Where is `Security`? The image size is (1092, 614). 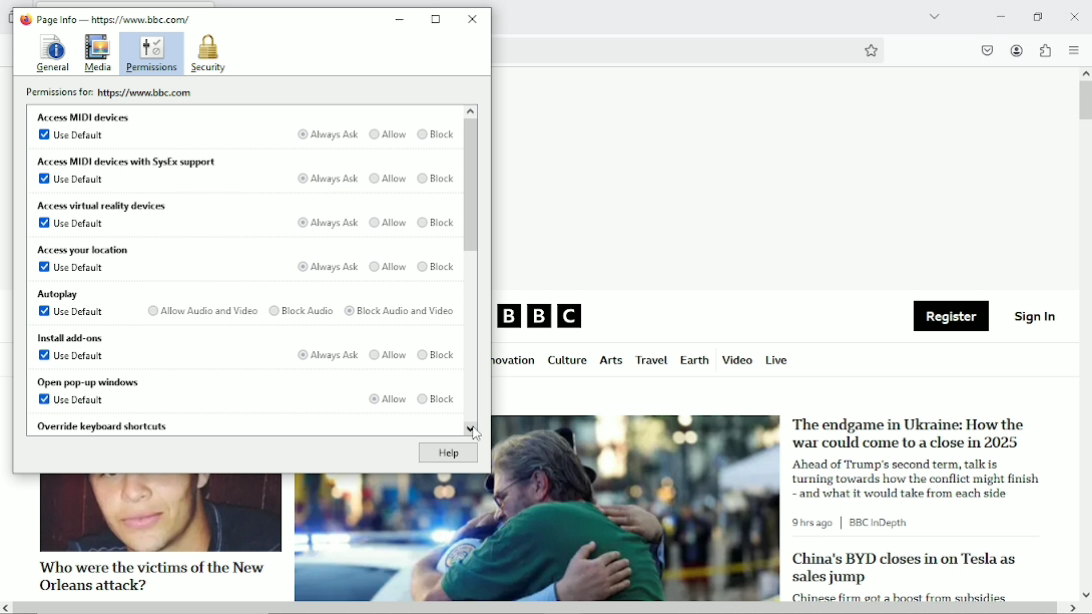 Security is located at coordinates (208, 54).